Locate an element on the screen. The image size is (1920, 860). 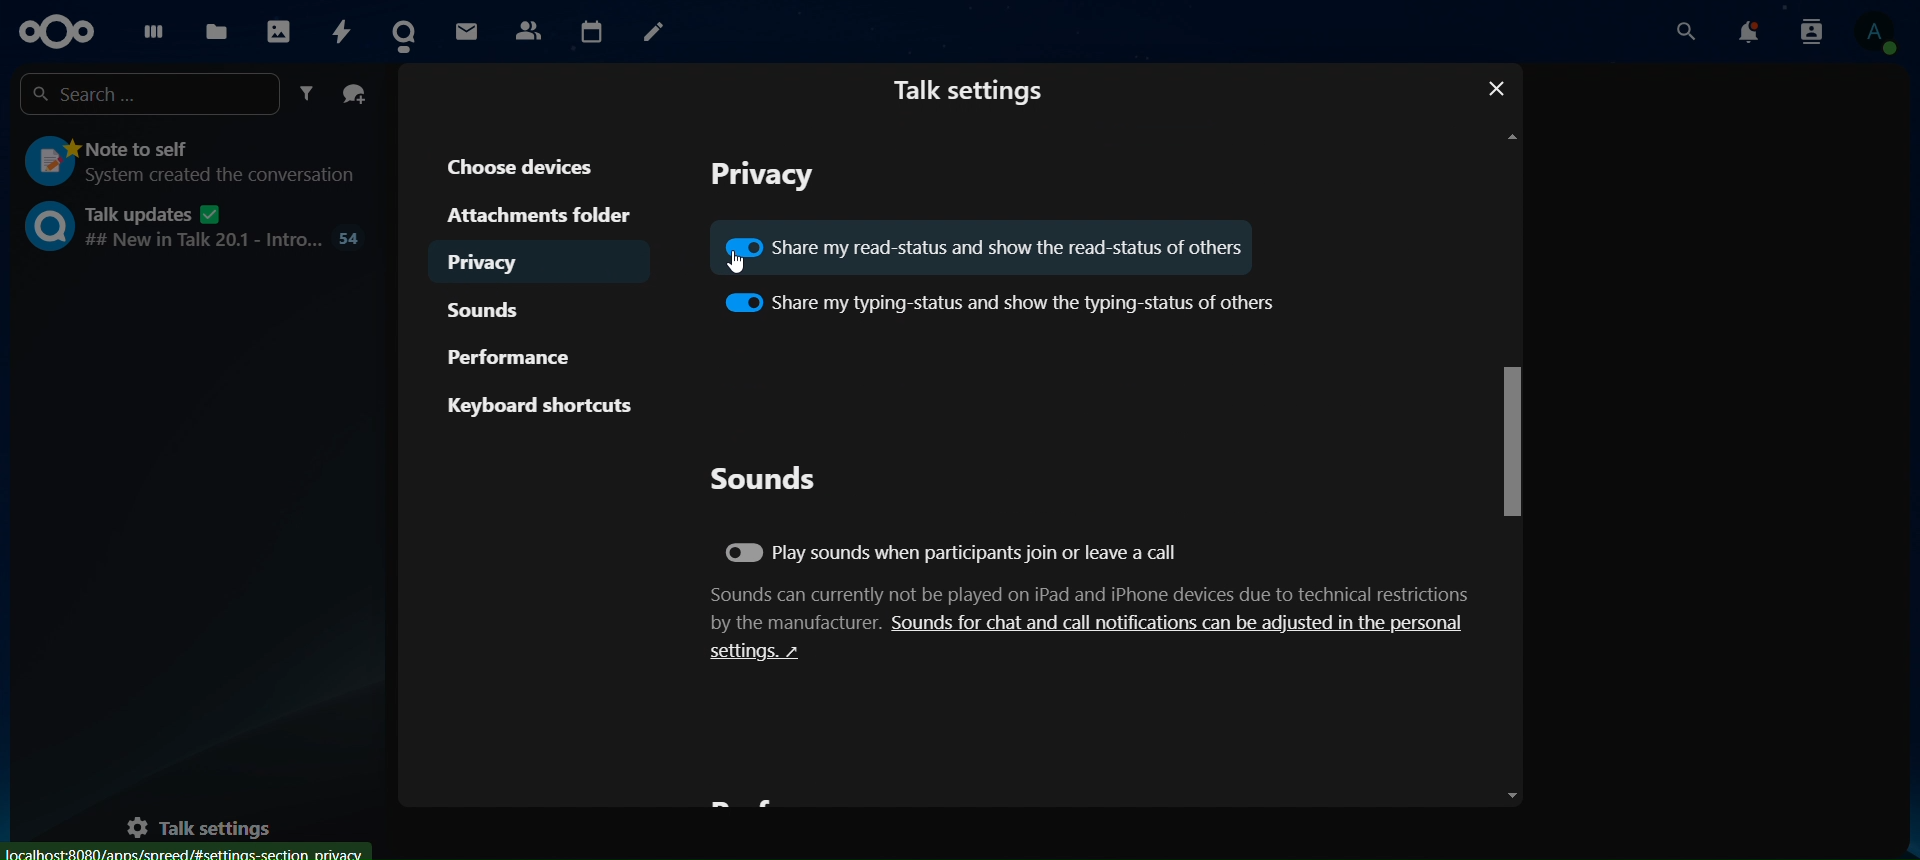
privacy is located at coordinates (504, 259).